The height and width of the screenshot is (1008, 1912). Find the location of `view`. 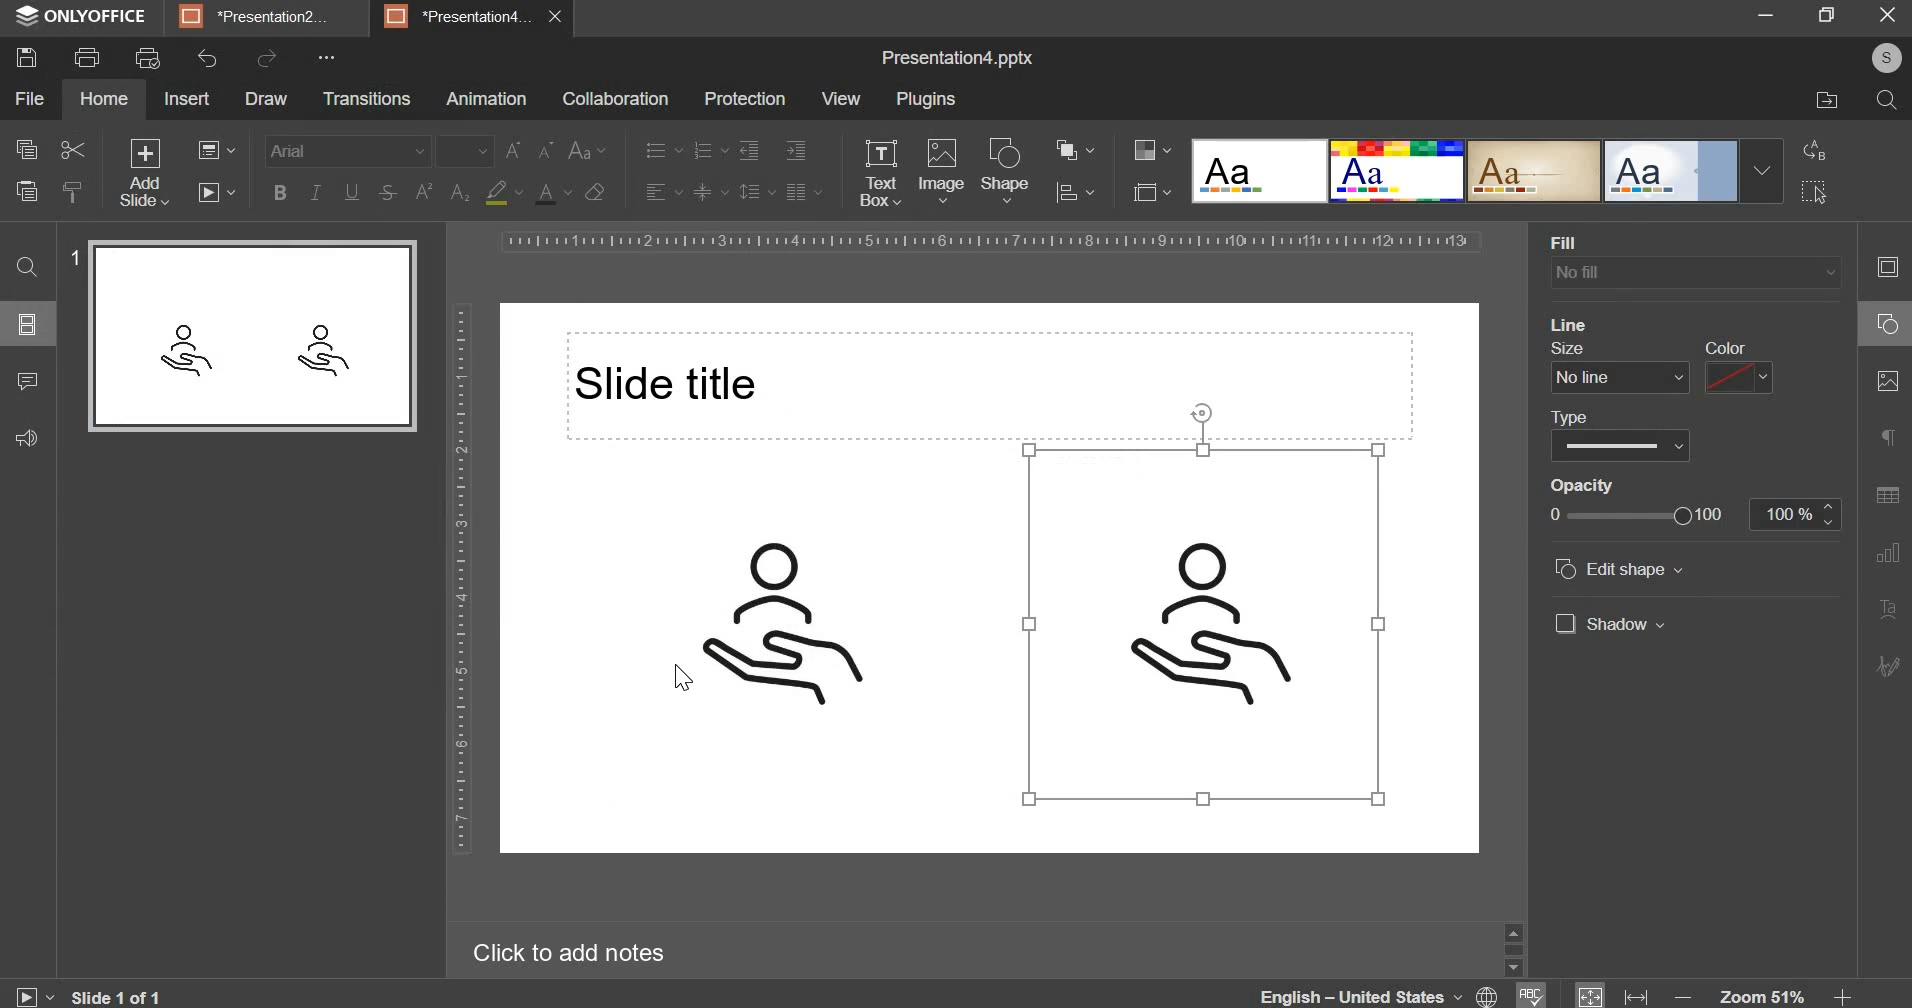

view is located at coordinates (843, 98).